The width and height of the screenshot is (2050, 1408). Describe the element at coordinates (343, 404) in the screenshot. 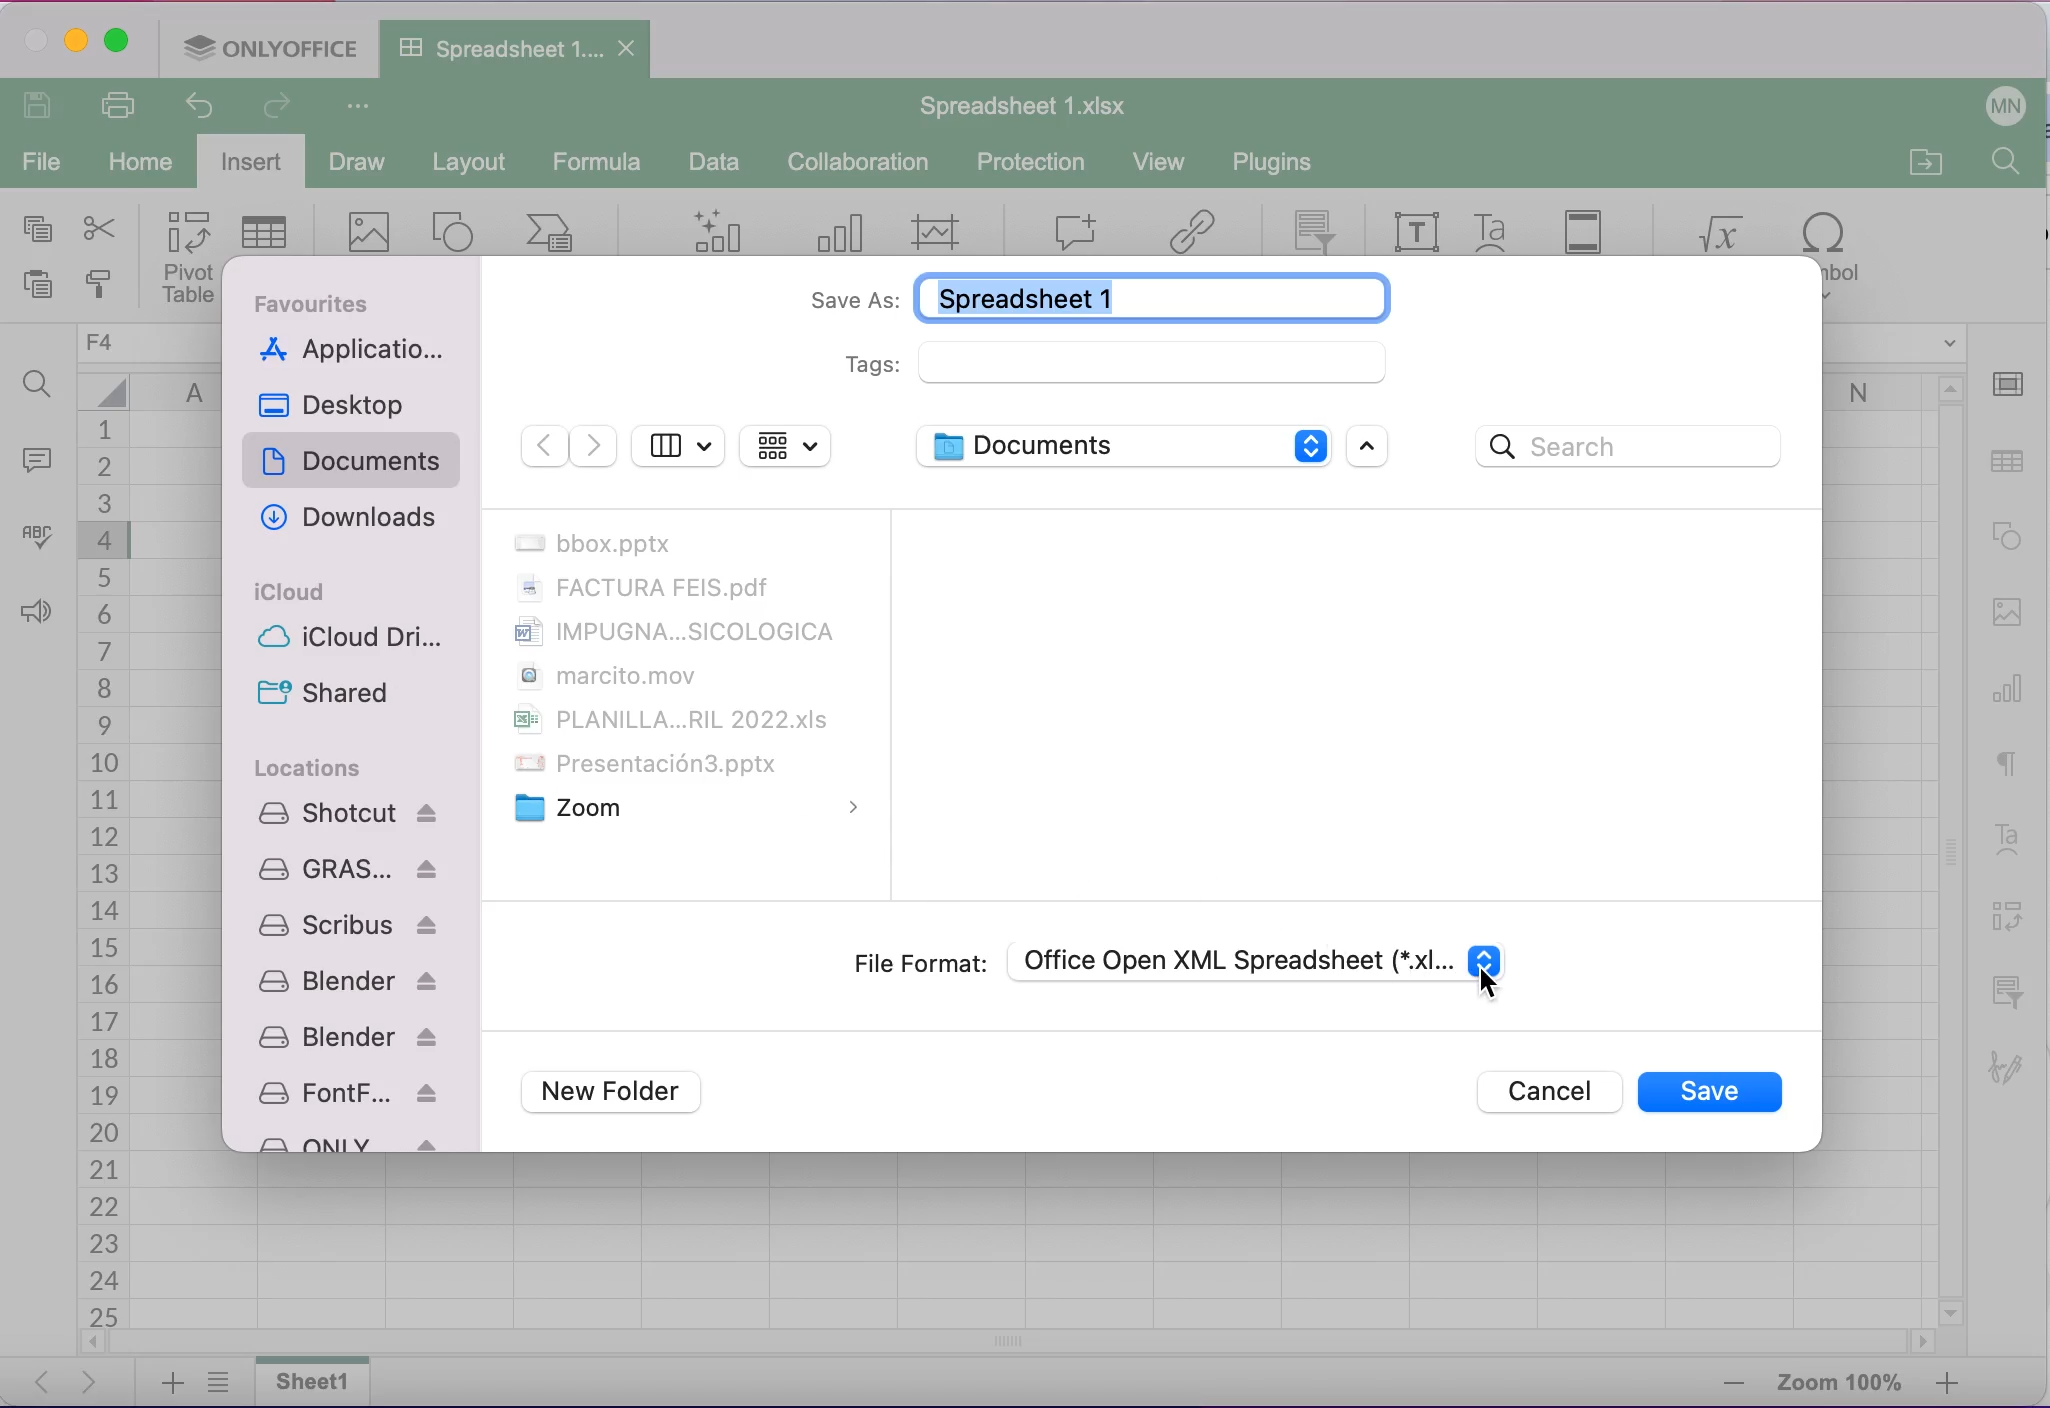

I see `desktop` at that location.